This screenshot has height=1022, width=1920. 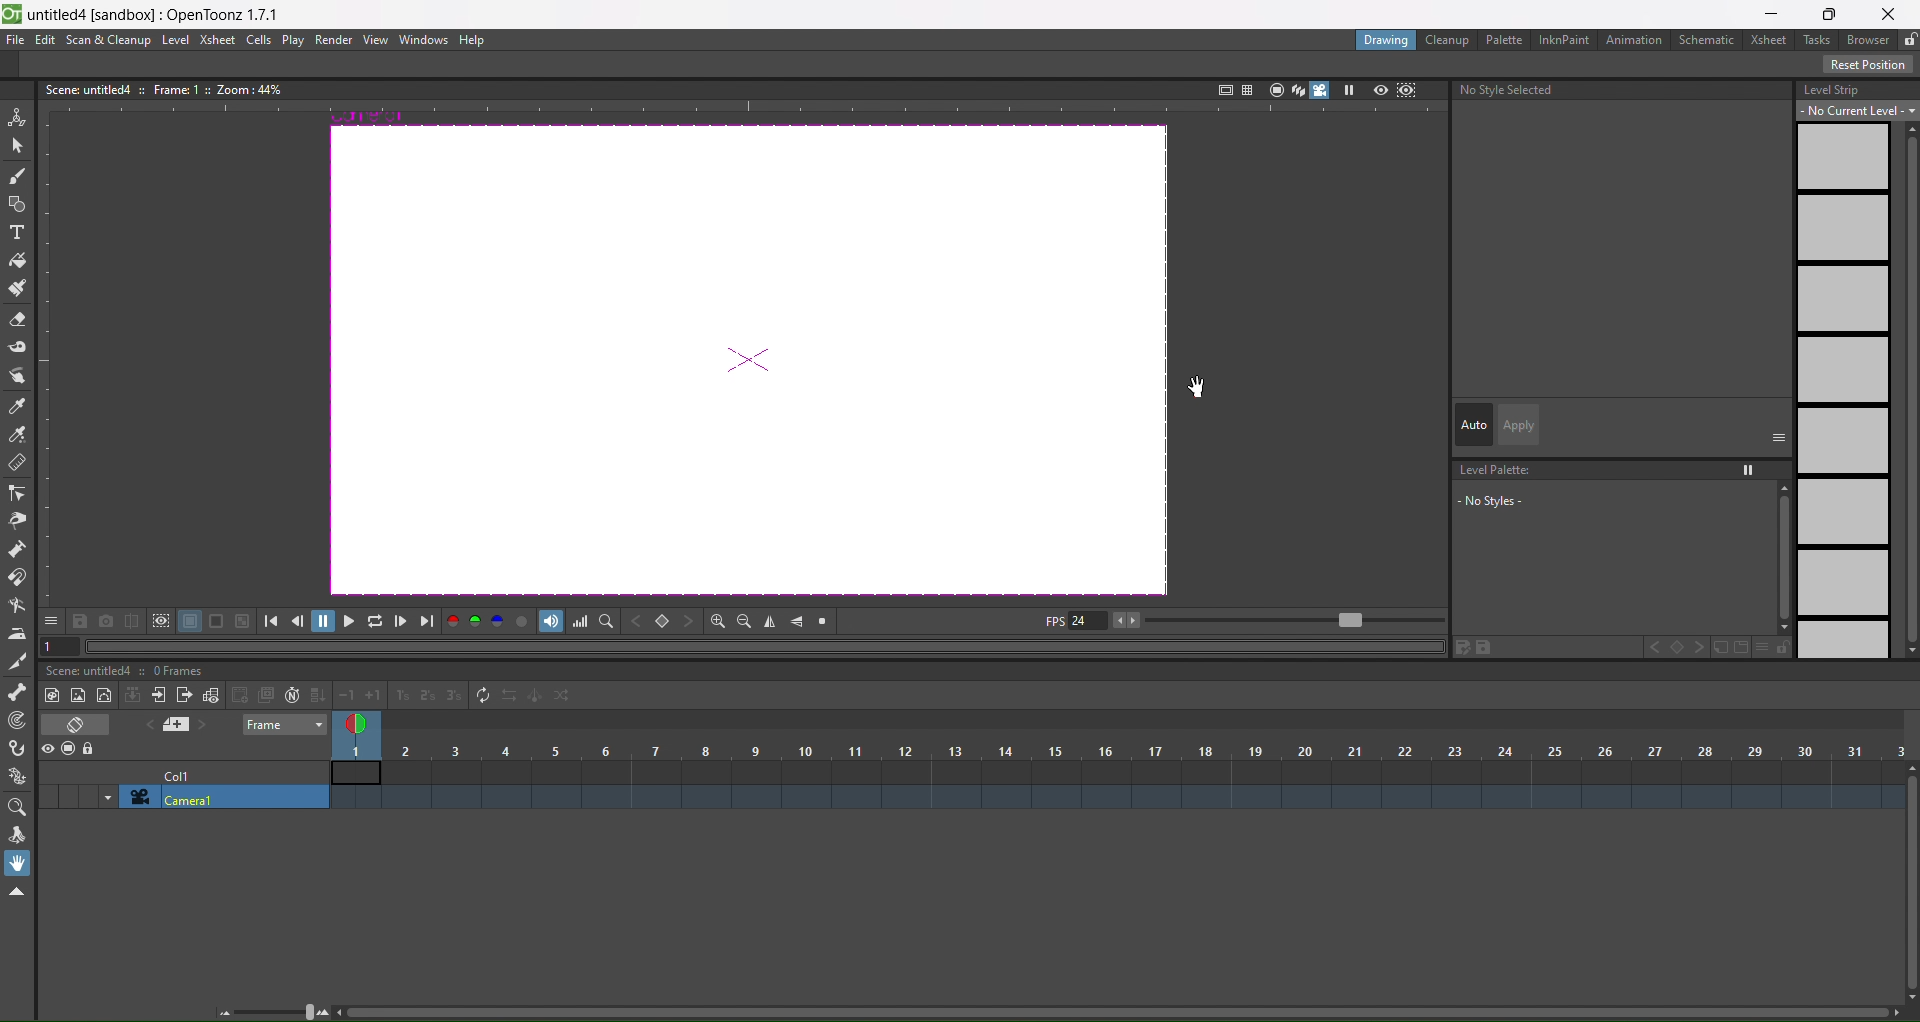 I want to click on swing, so click(x=536, y=699).